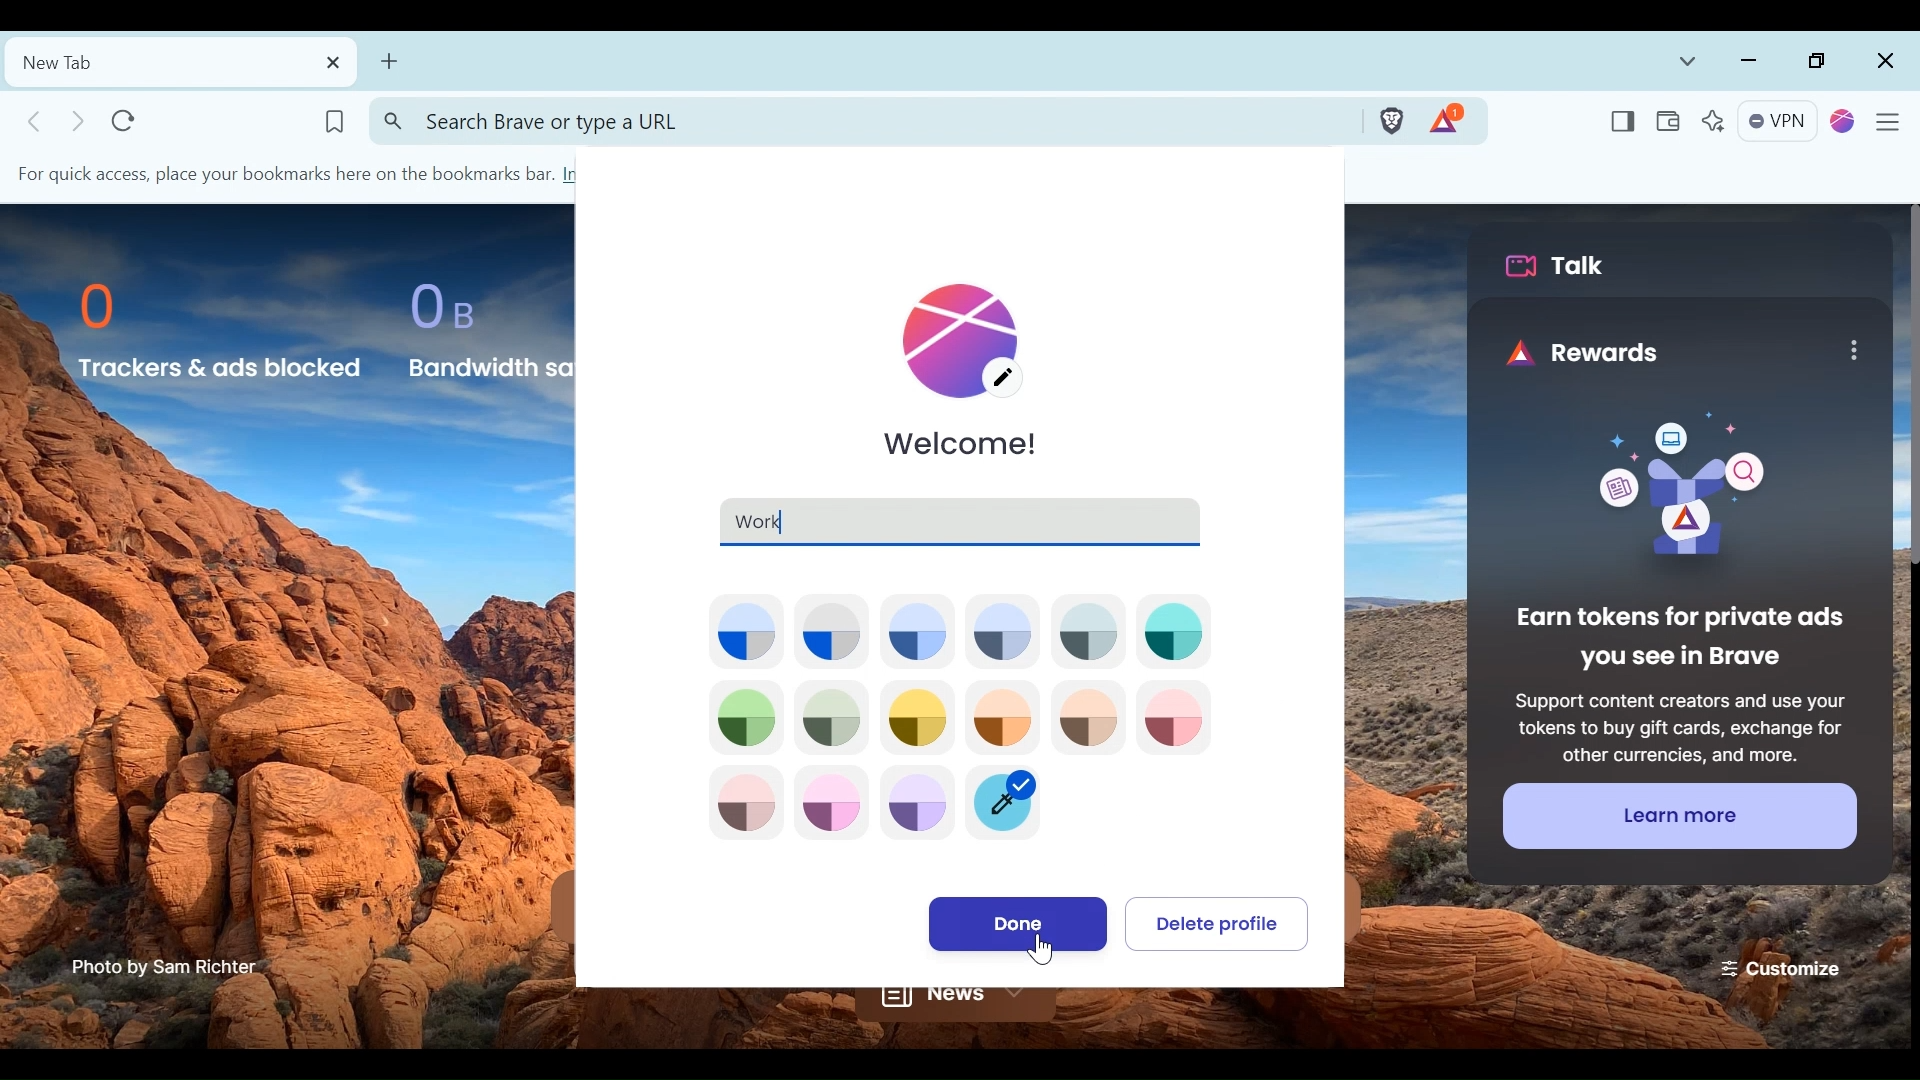 This screenshot has height=1080, width=1920. What do you see at coordinates (1207, 920) in the screenshot?
I see `Delete Profile` at bounding box center [1207, 920].